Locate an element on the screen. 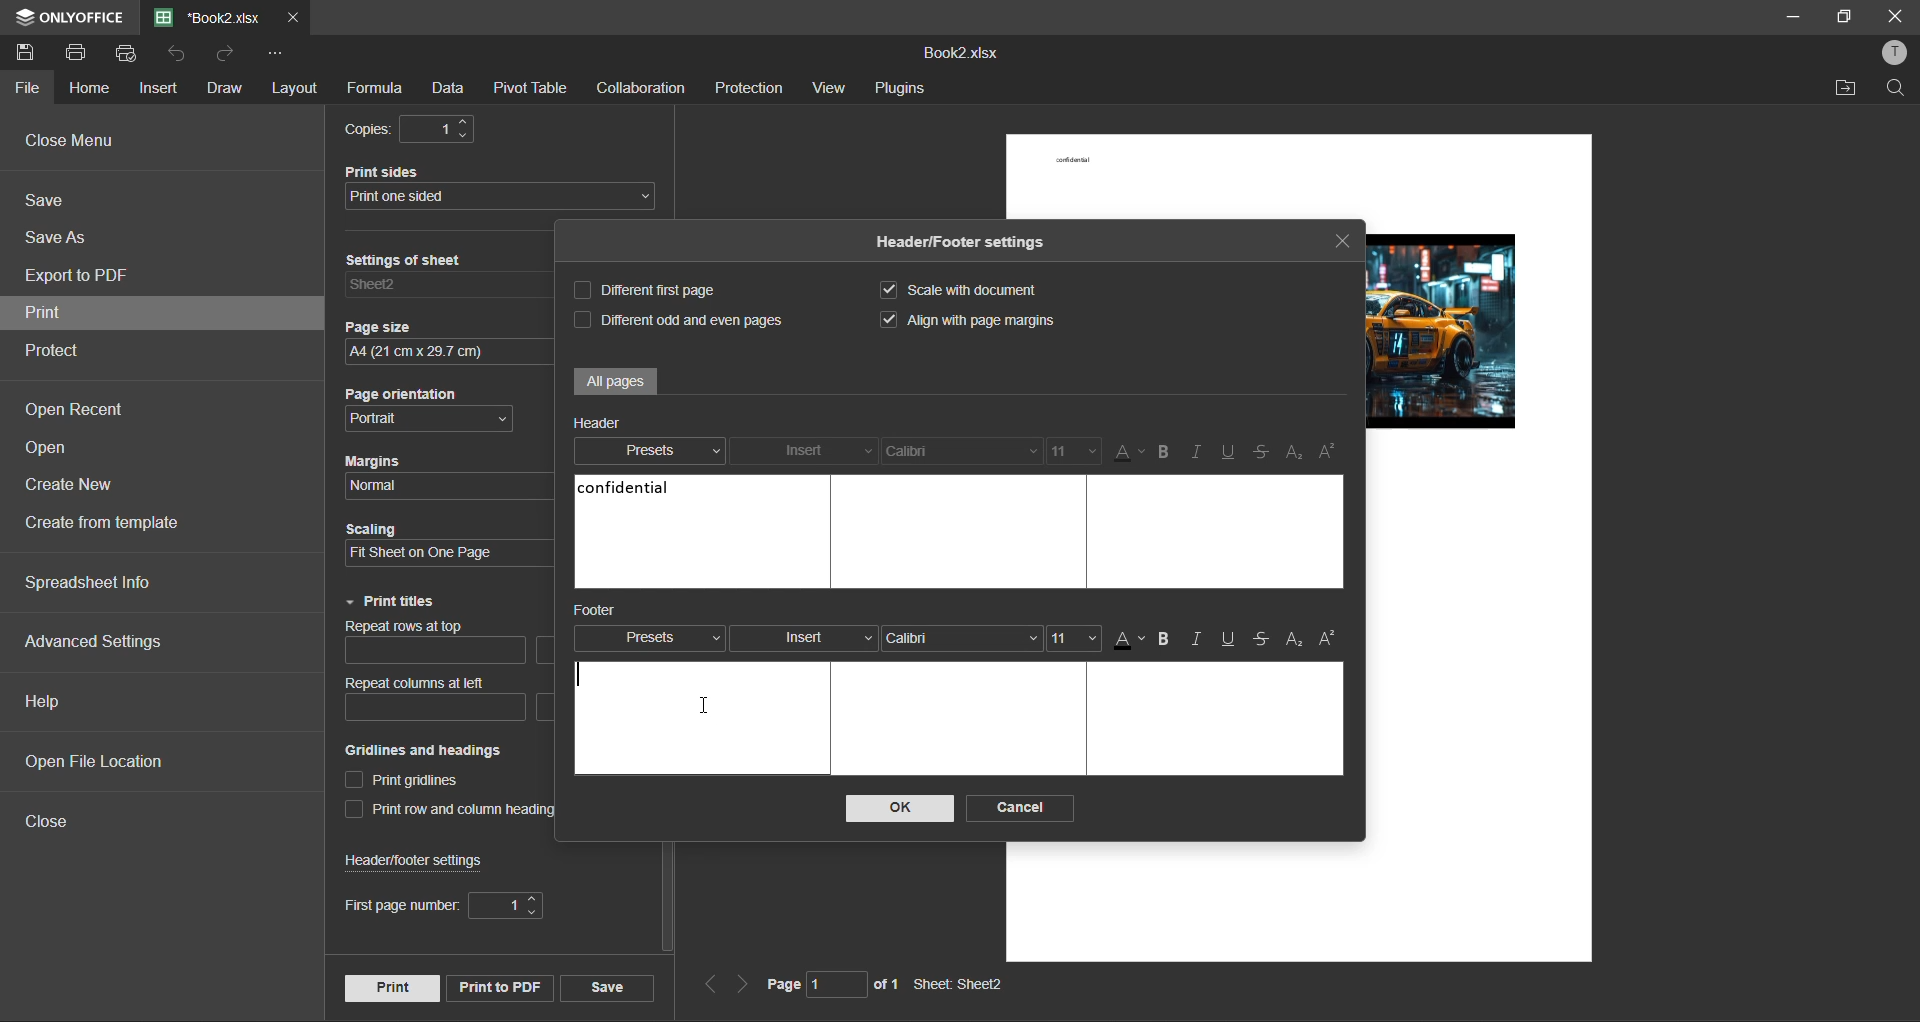  strikethrough is located at coordinates (1266, 638).